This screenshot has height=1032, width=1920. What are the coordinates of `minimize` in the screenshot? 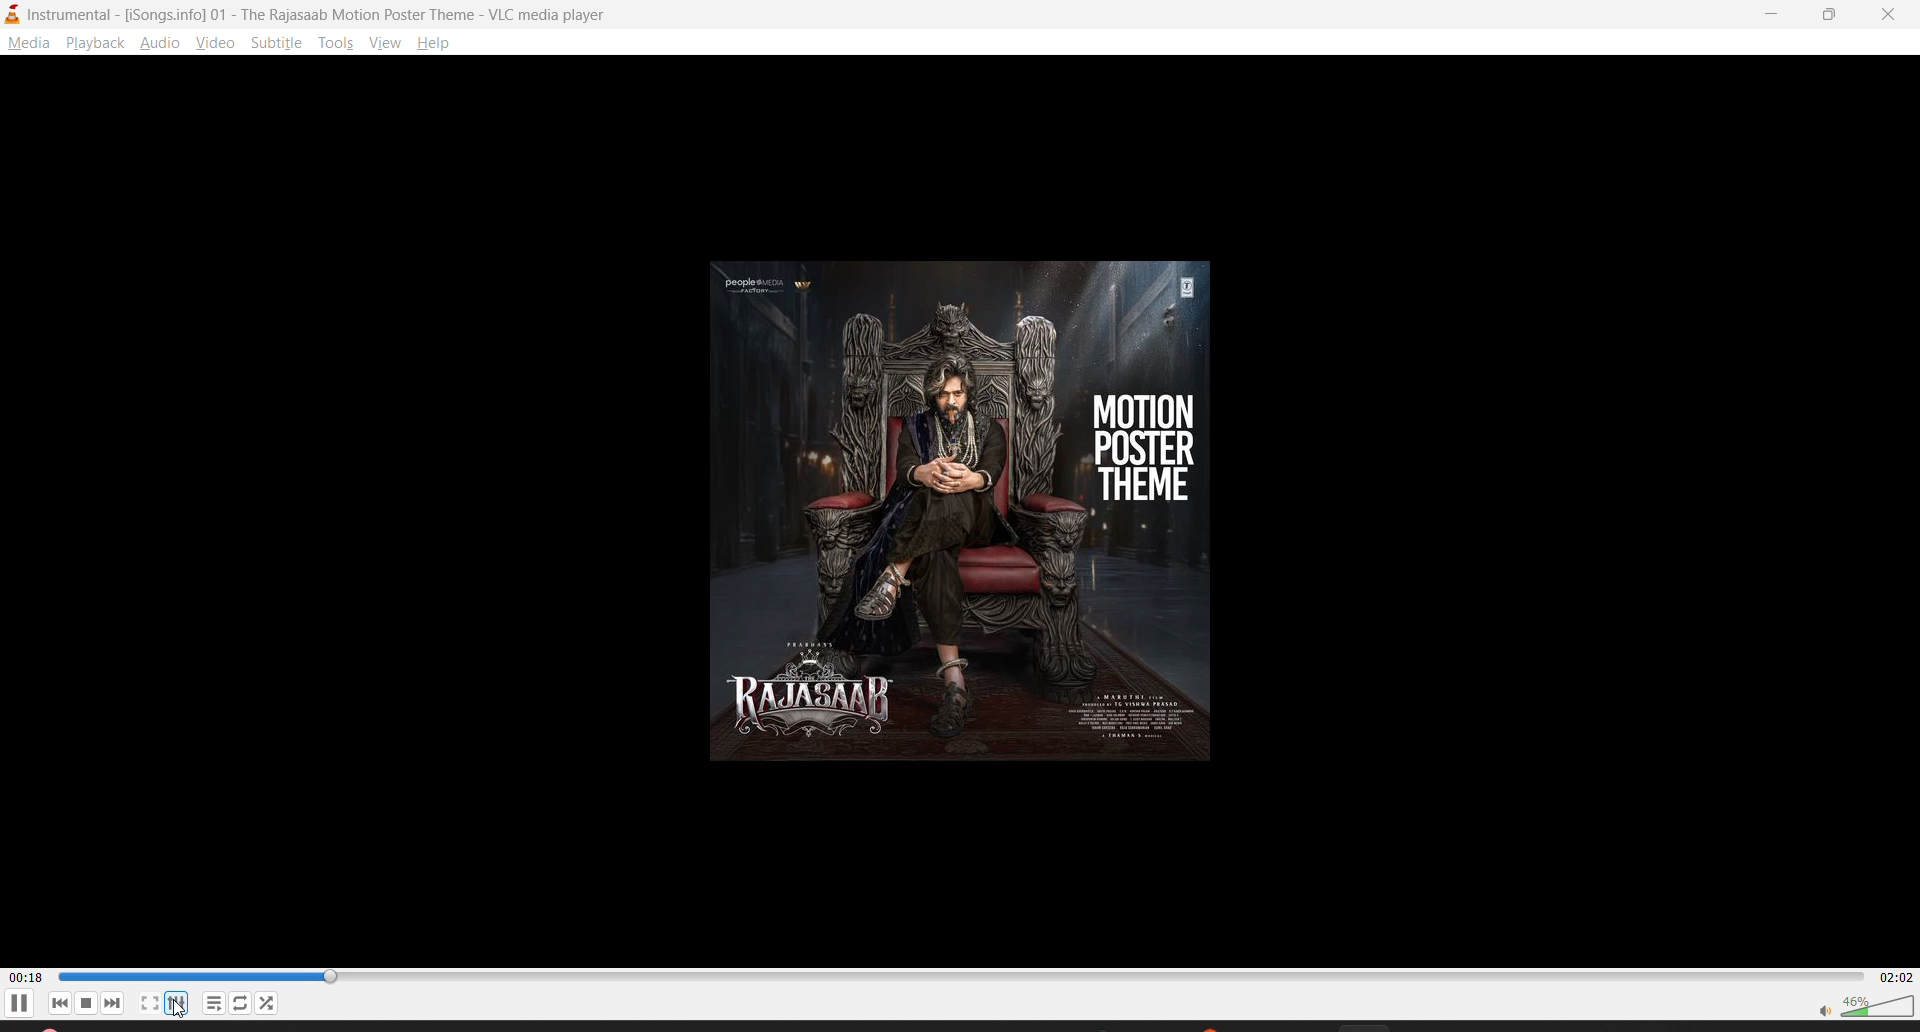 It's located at (1776, 14).